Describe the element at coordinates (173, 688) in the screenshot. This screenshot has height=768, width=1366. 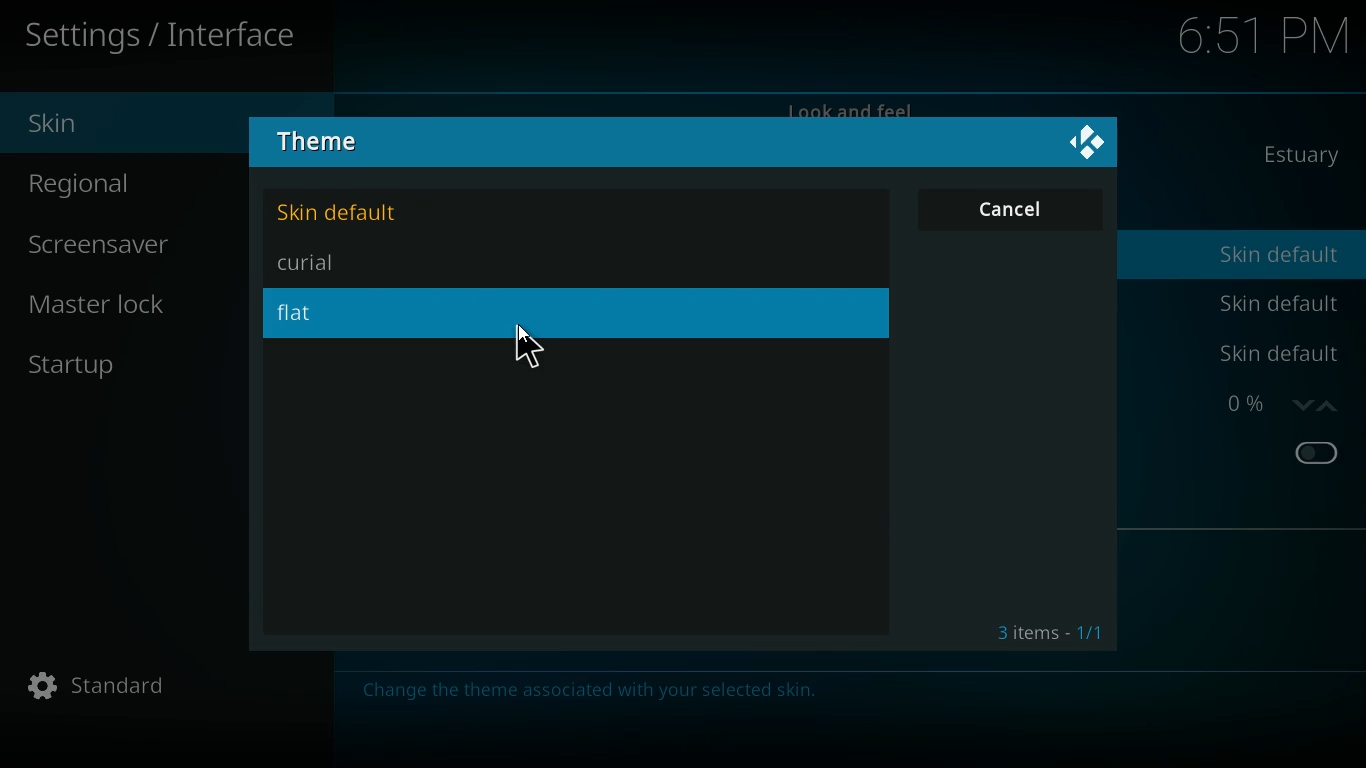
I see `standard` at that location.